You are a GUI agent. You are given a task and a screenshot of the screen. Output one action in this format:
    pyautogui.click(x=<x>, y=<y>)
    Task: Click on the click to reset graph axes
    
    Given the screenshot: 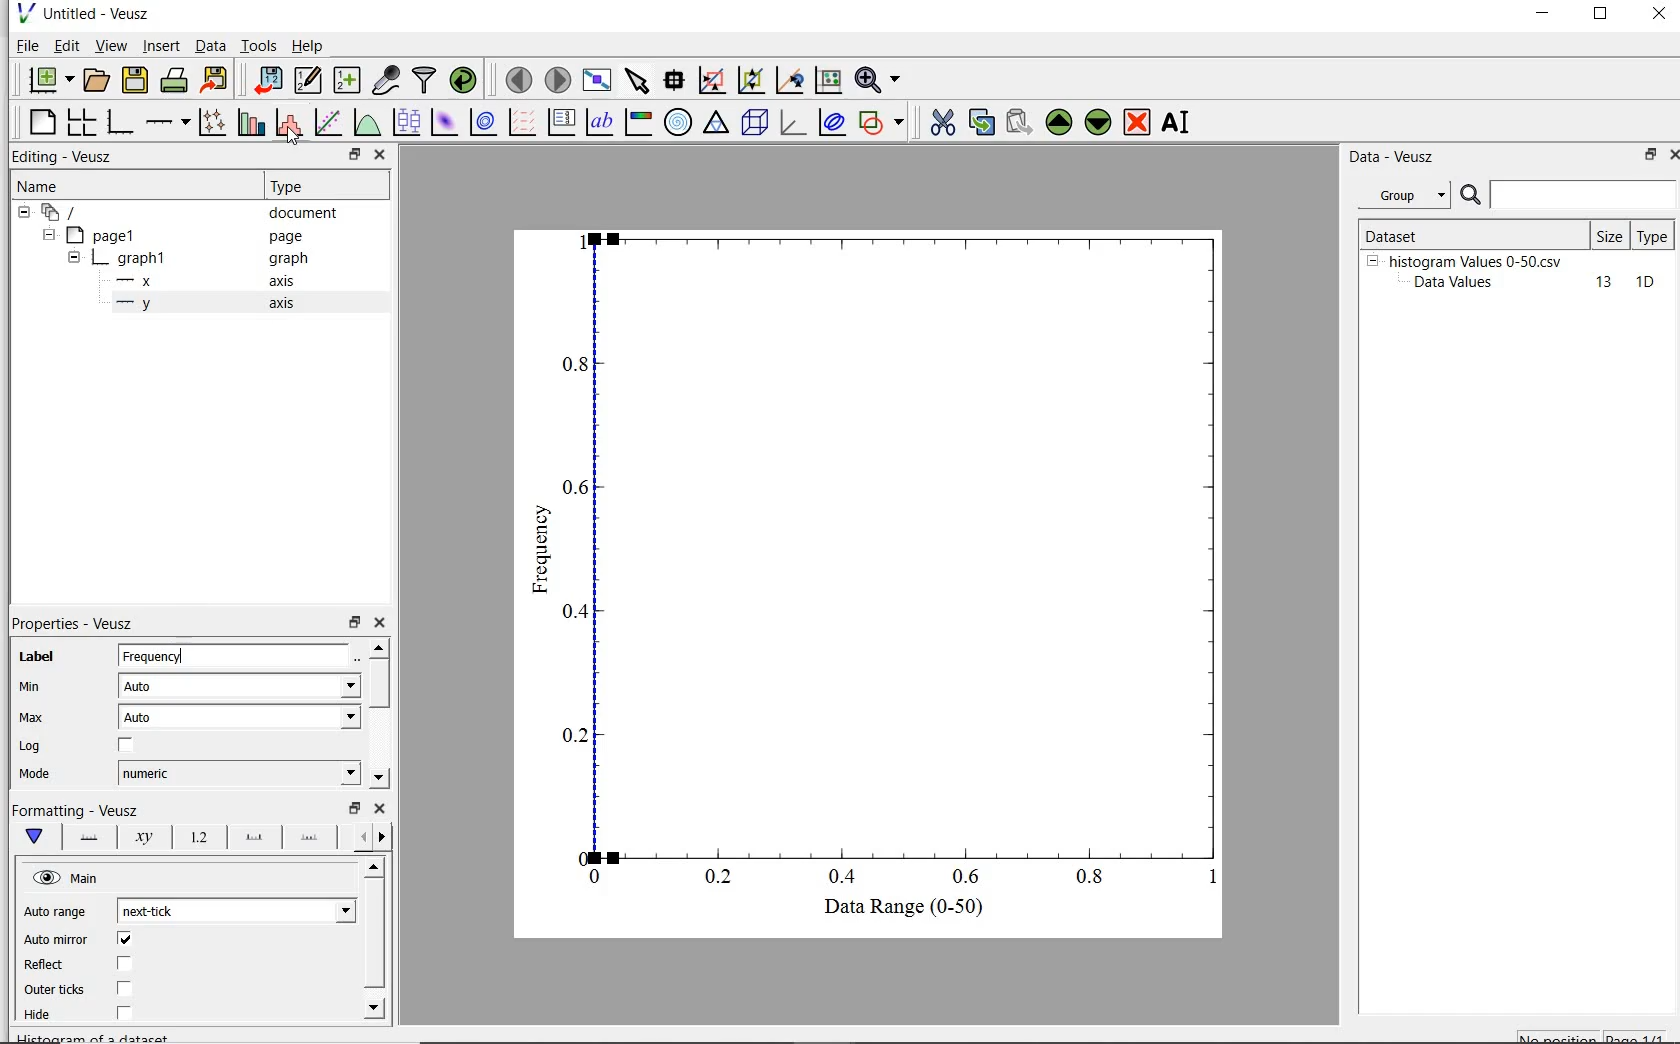 What is the action you would take?
    pyautogui.click(x=711, y=80)
    